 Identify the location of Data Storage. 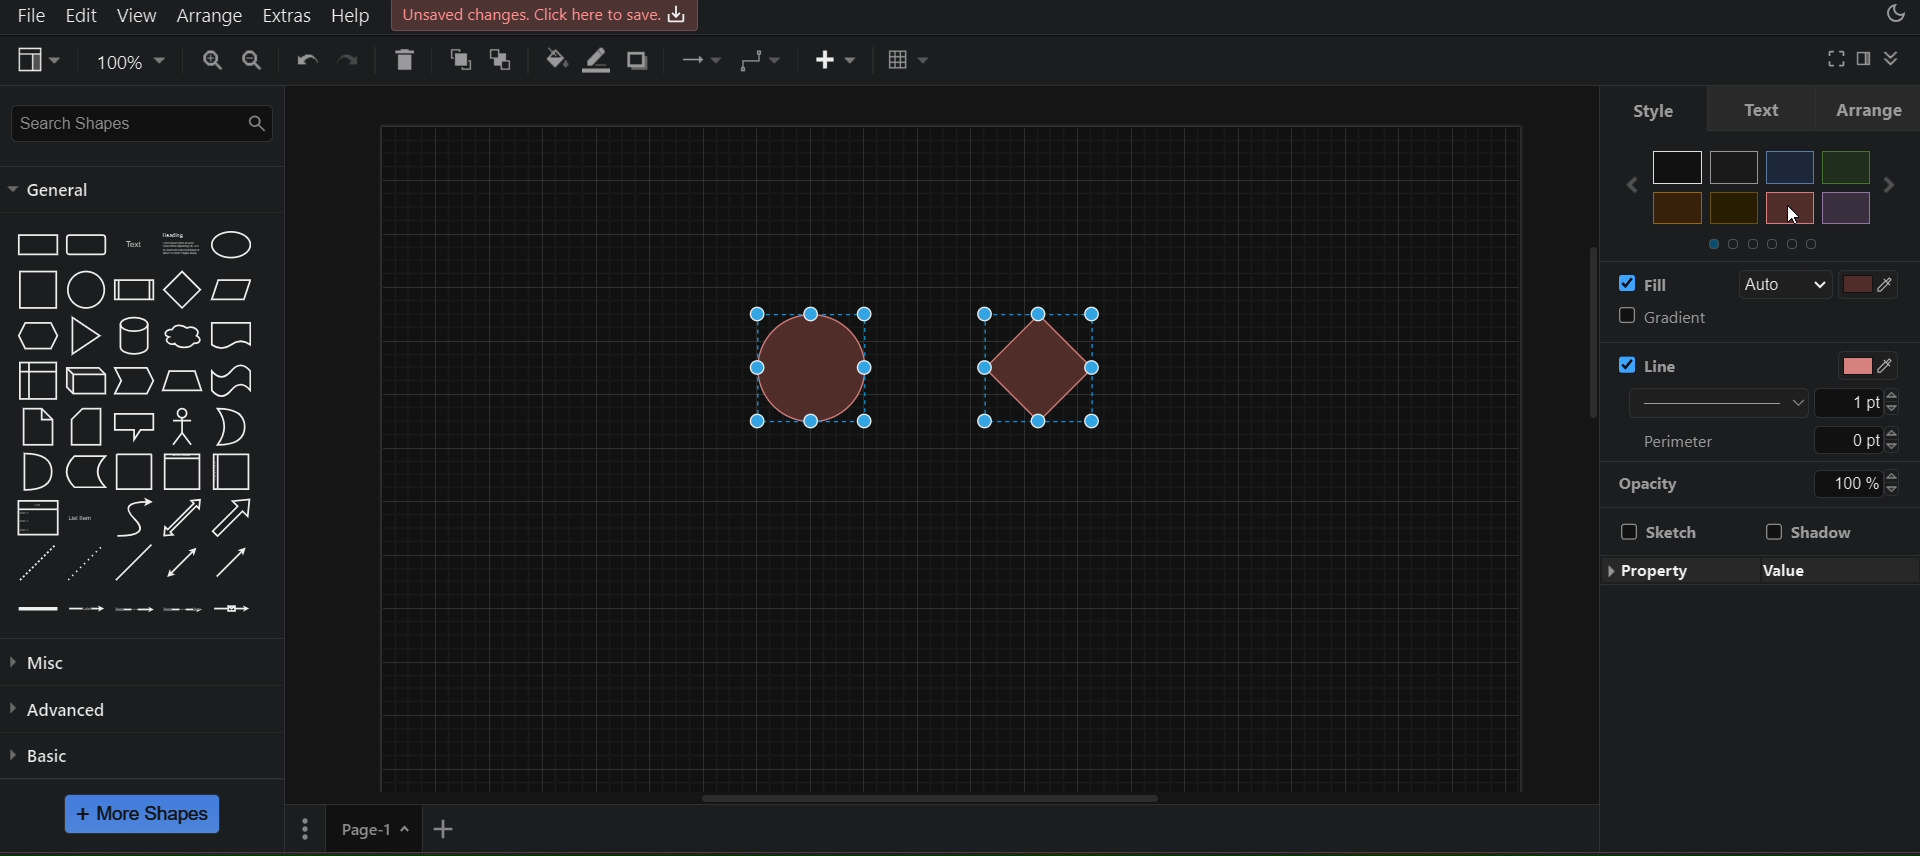
(85, 472).